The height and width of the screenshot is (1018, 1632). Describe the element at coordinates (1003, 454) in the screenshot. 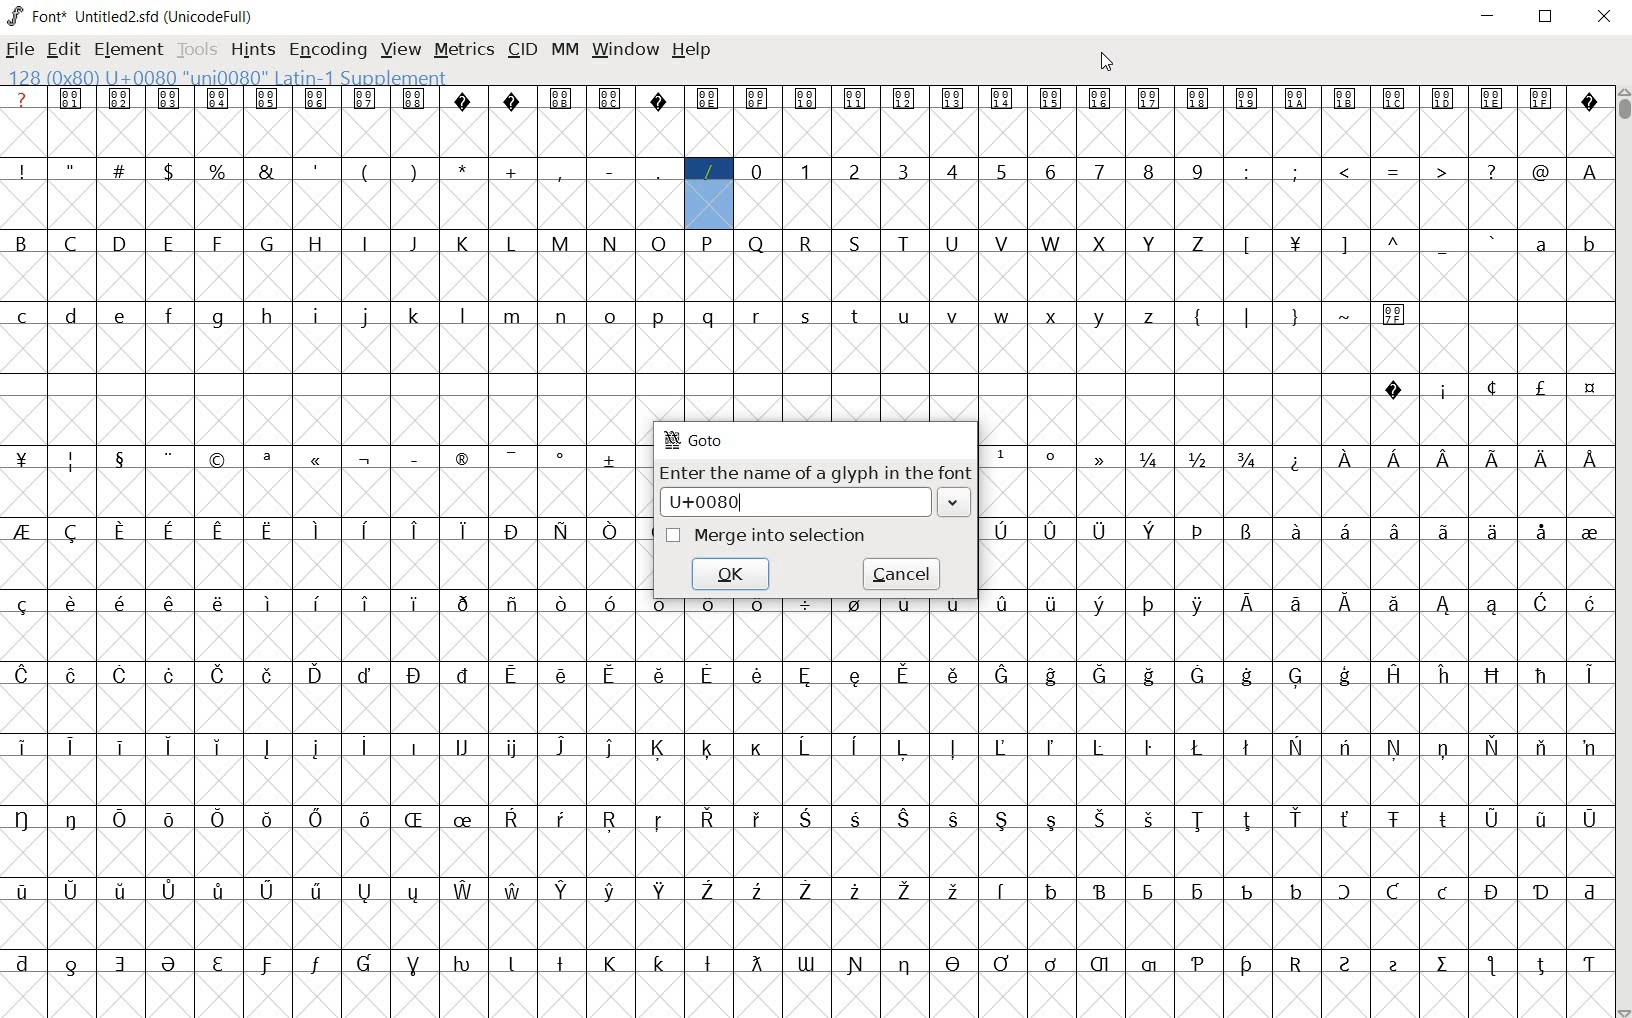

I see `glyph` at that location.